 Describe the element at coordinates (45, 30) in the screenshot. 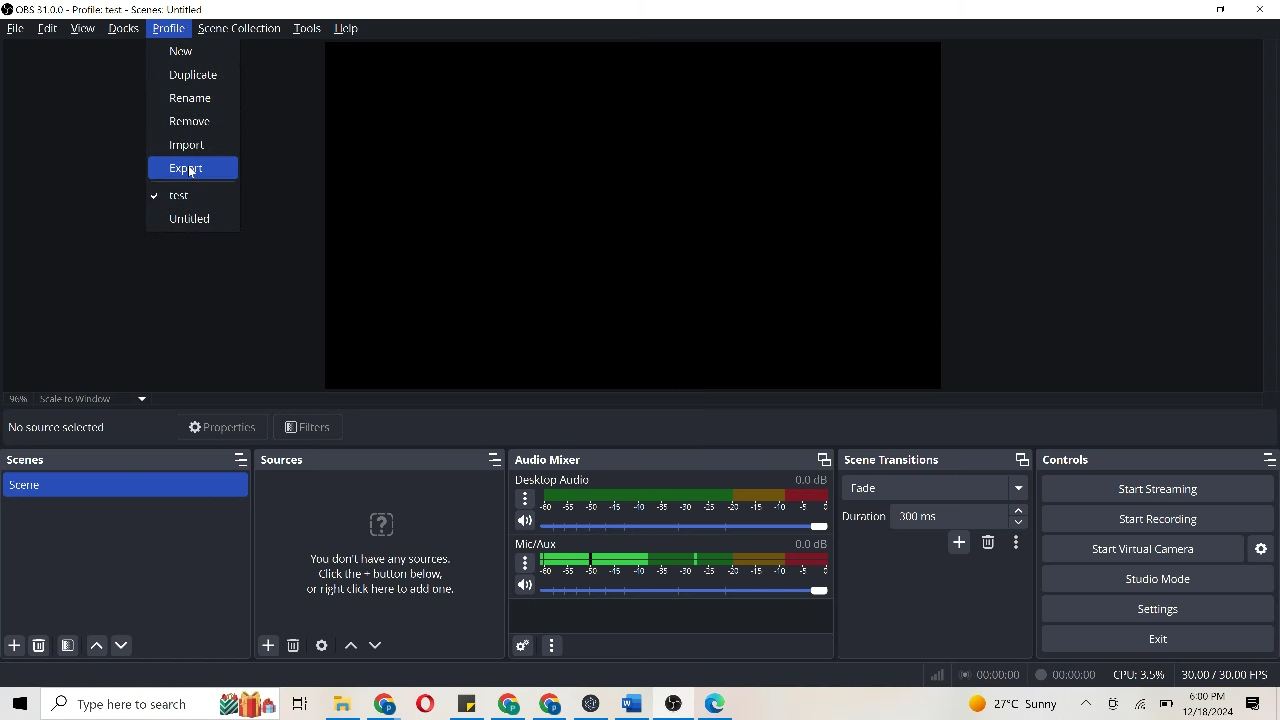

I see `edit` at that location.